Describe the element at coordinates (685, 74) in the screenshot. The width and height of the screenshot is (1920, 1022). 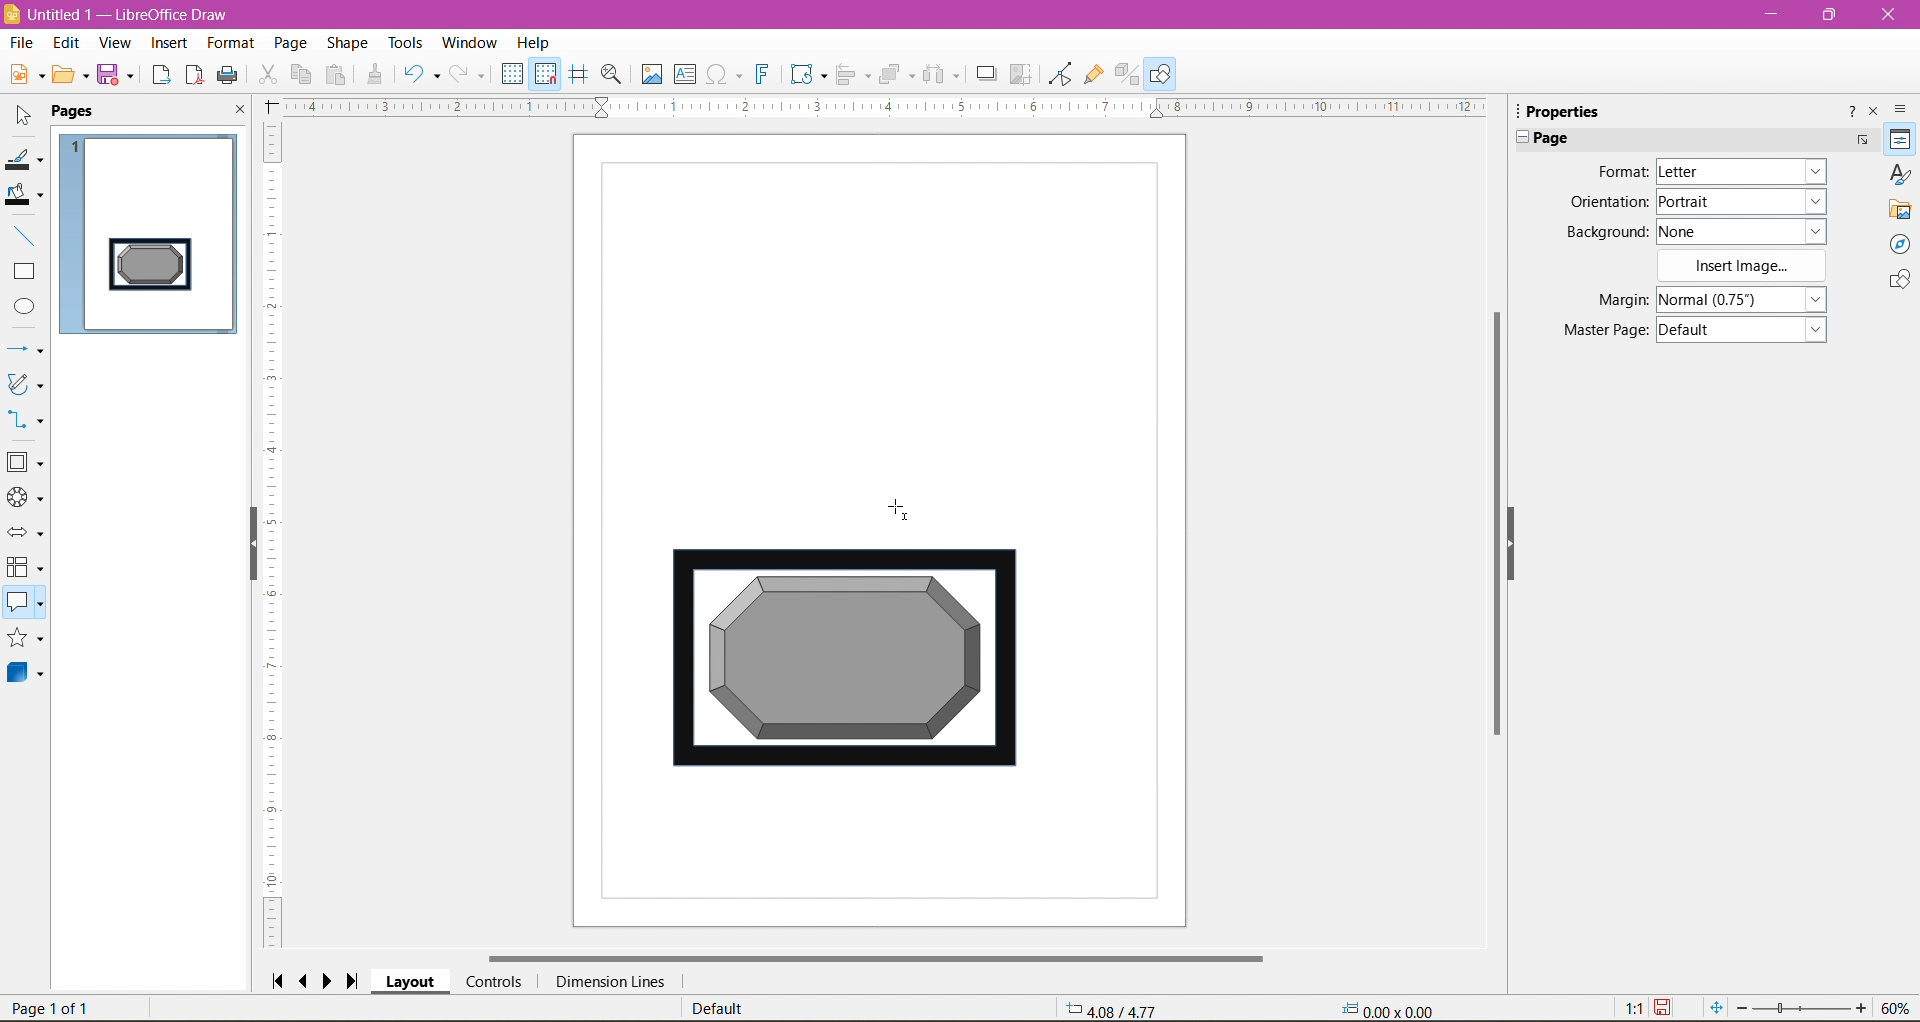
I see `Insert Textbox` at that location.